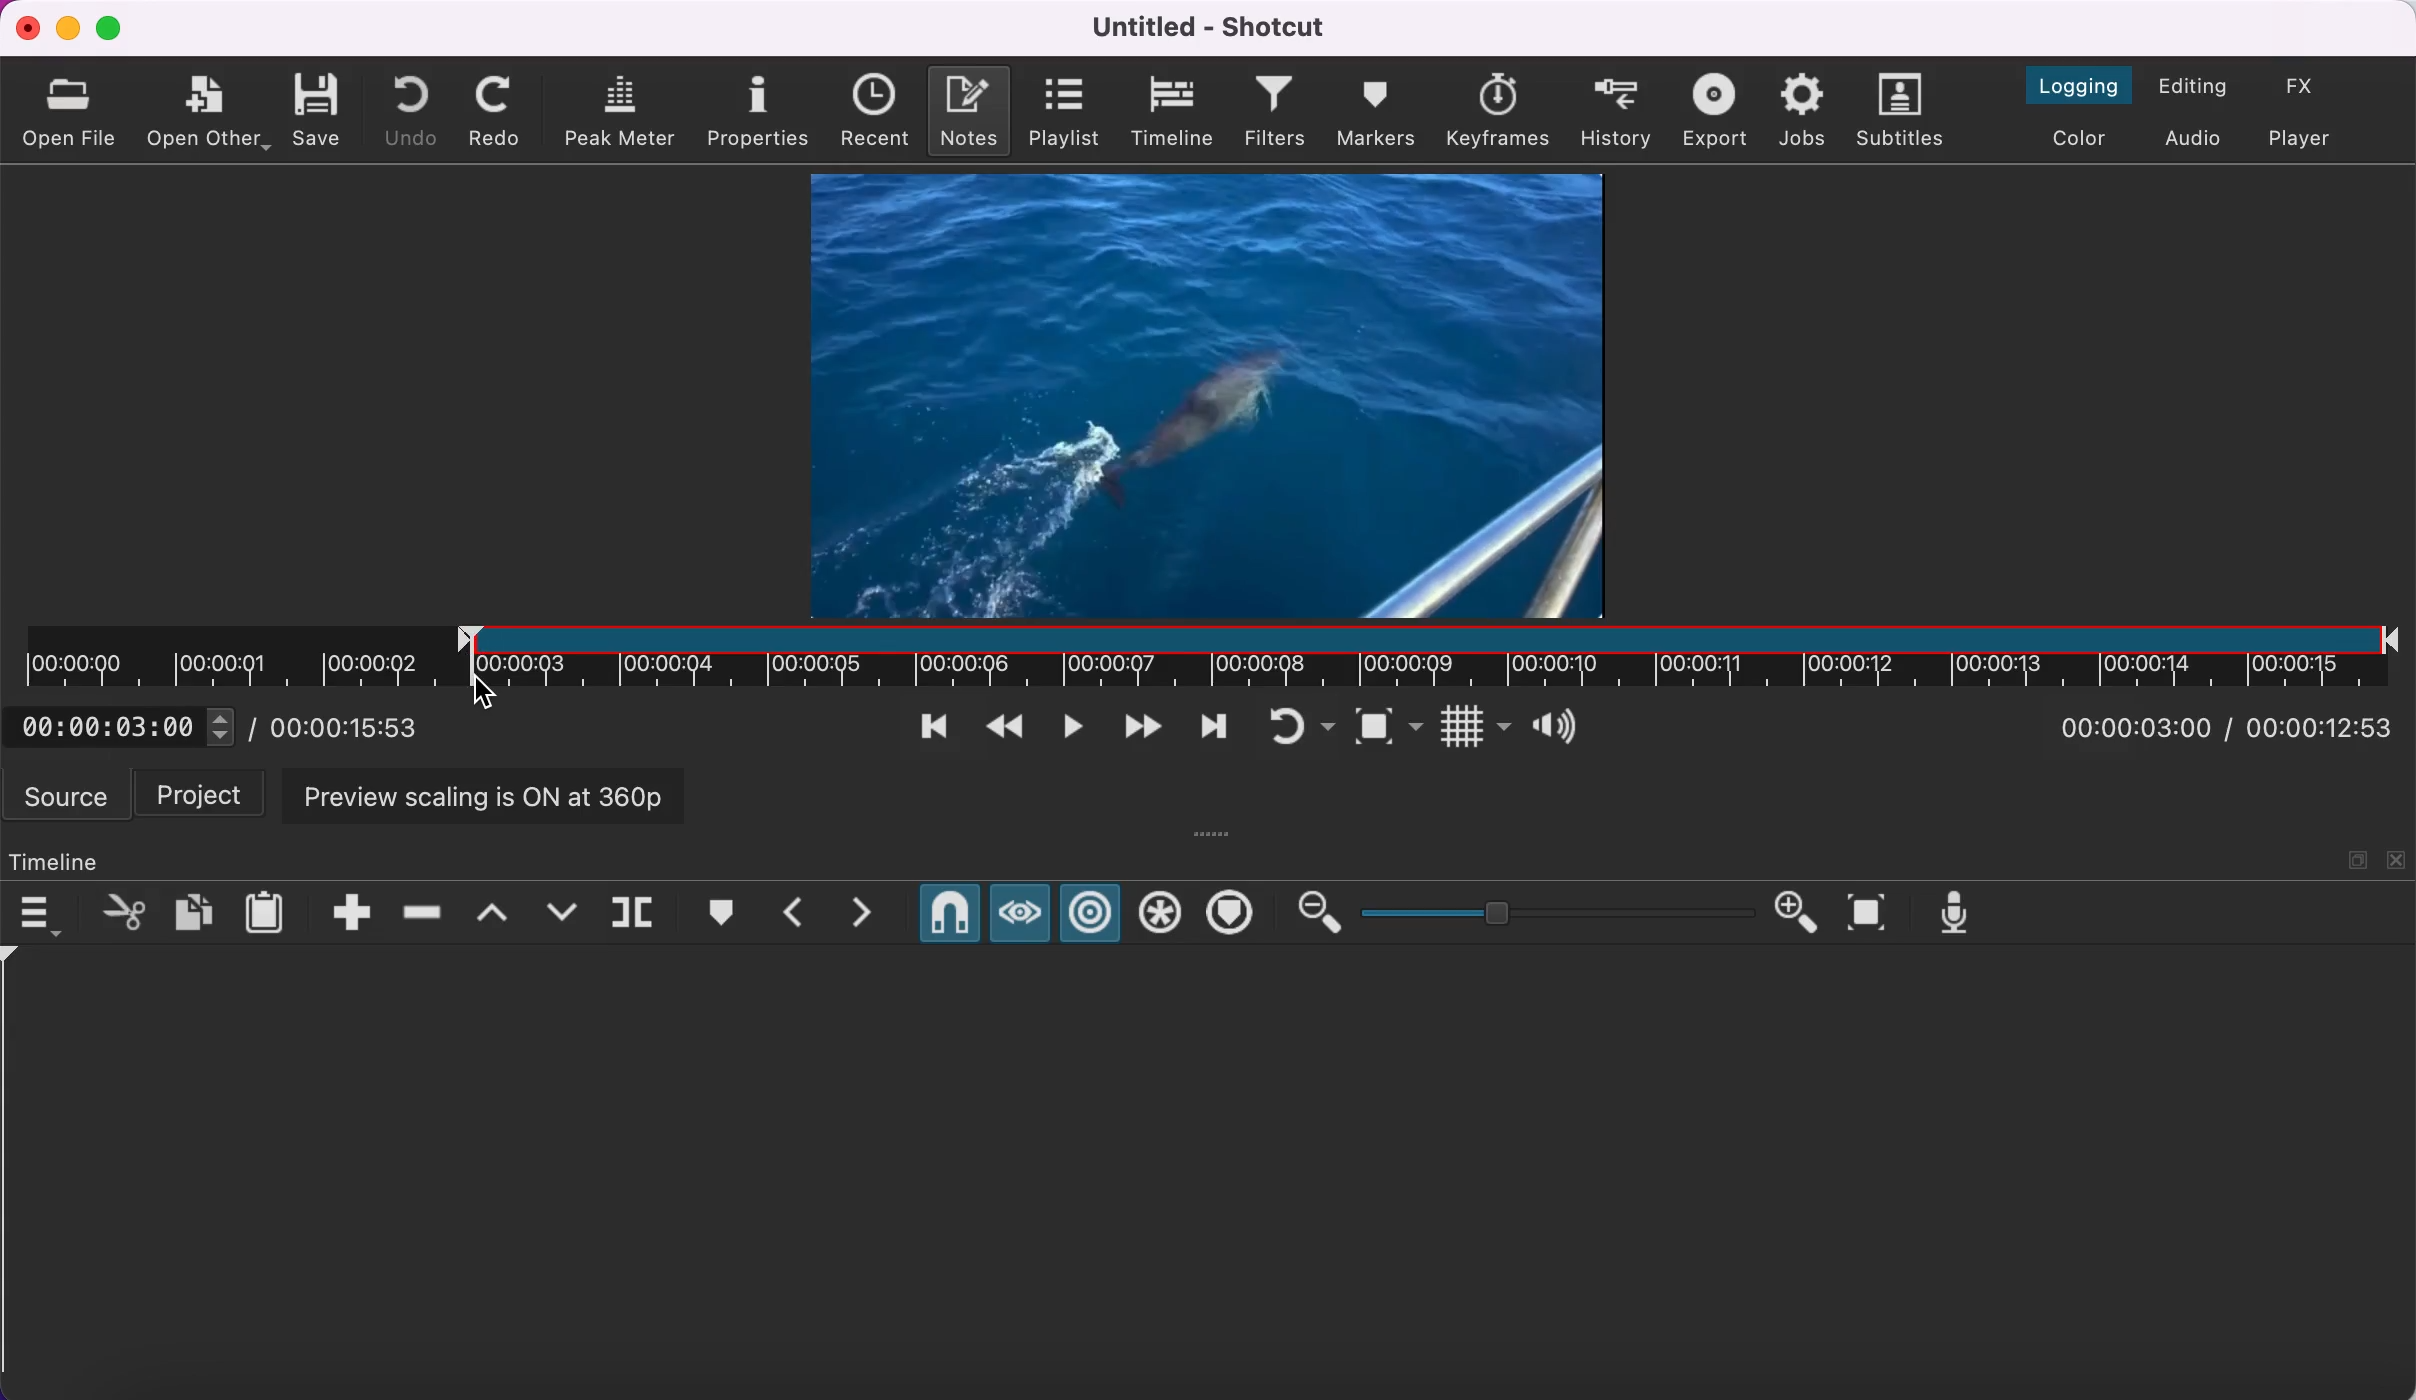 The image size is (2416, 1400). I want to click on preview scaling is on at 360p, so click(484, 798).